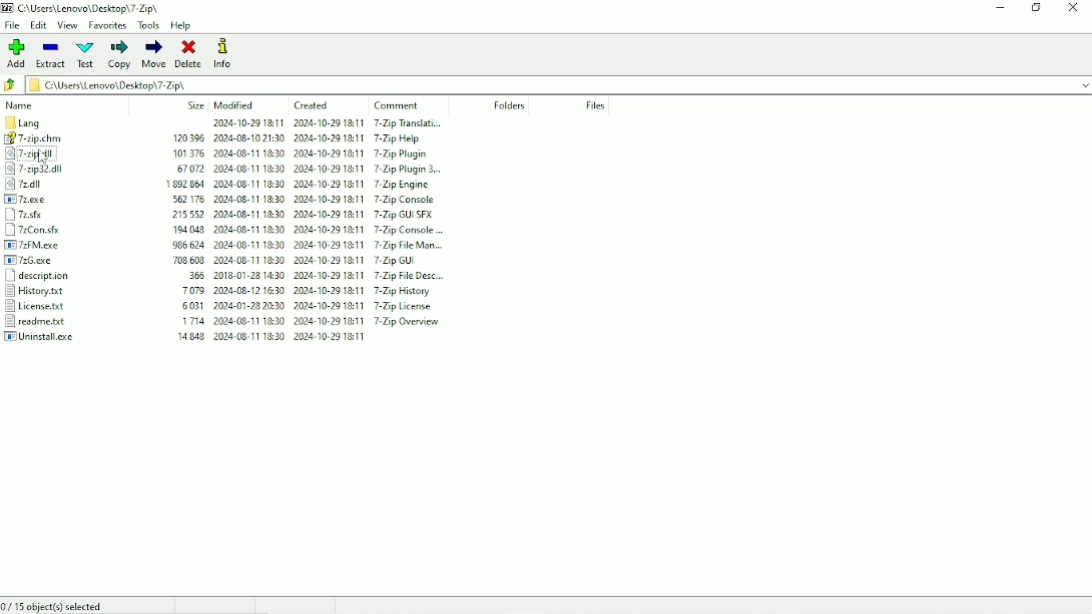  Describe the element at coordinates (119, 54) in the screenshot. I see `Copy` at that location.